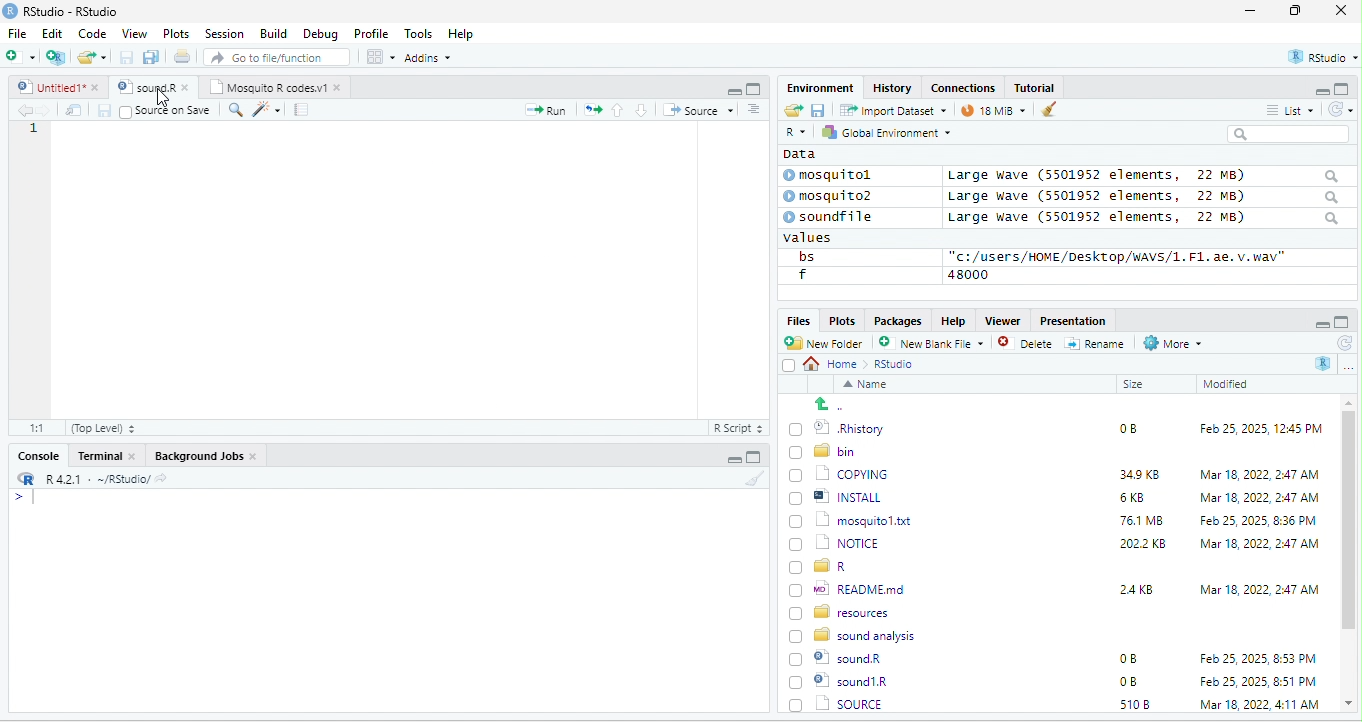  Describe the element at coordinates (1145, 196) in the screenshot. I see `Large wave (550139372 elements, JZ MB)` at that location.